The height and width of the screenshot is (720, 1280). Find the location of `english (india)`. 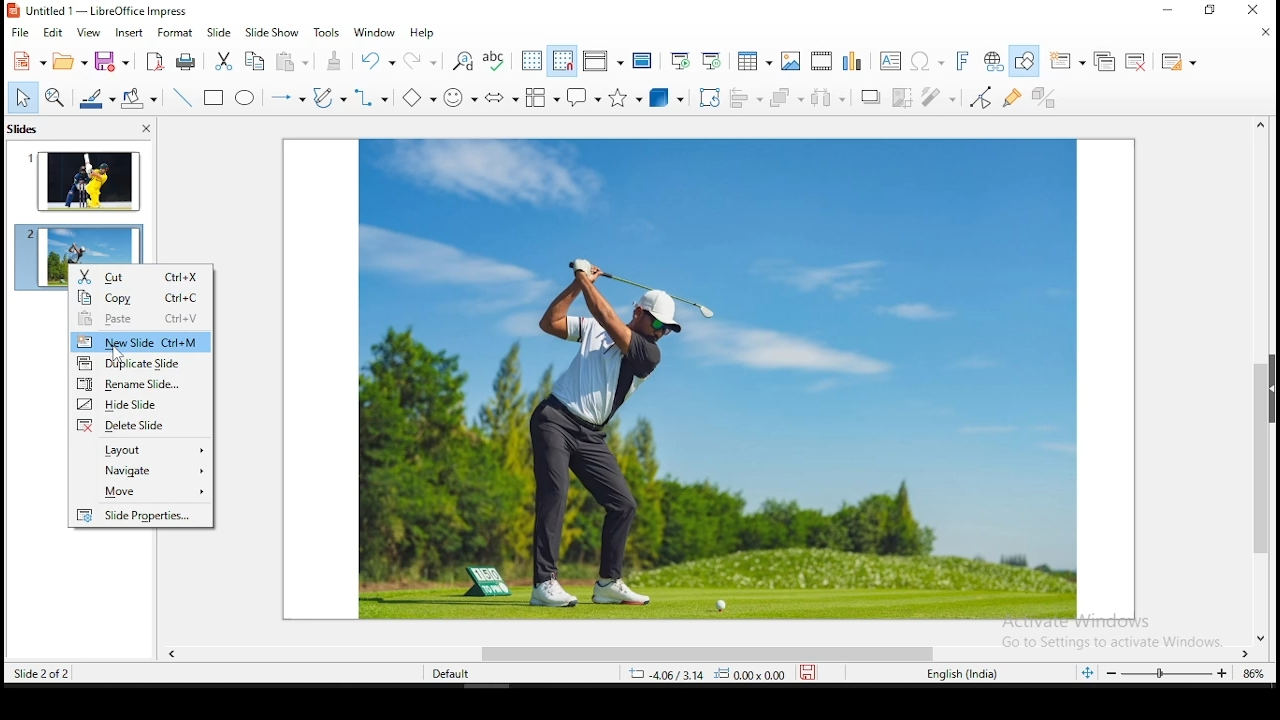

english (india) is located at coordinates (957, 673).